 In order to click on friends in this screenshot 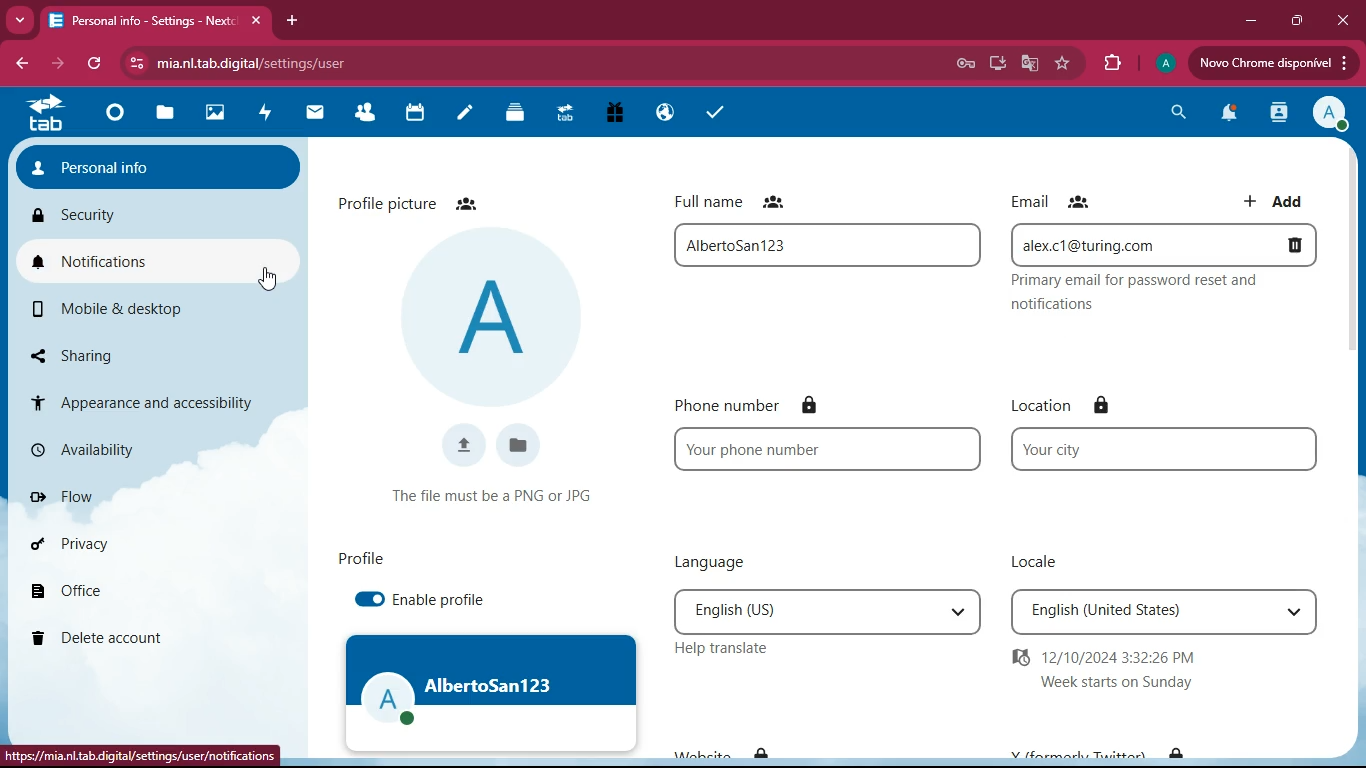, I will do `click(365, 114)`.